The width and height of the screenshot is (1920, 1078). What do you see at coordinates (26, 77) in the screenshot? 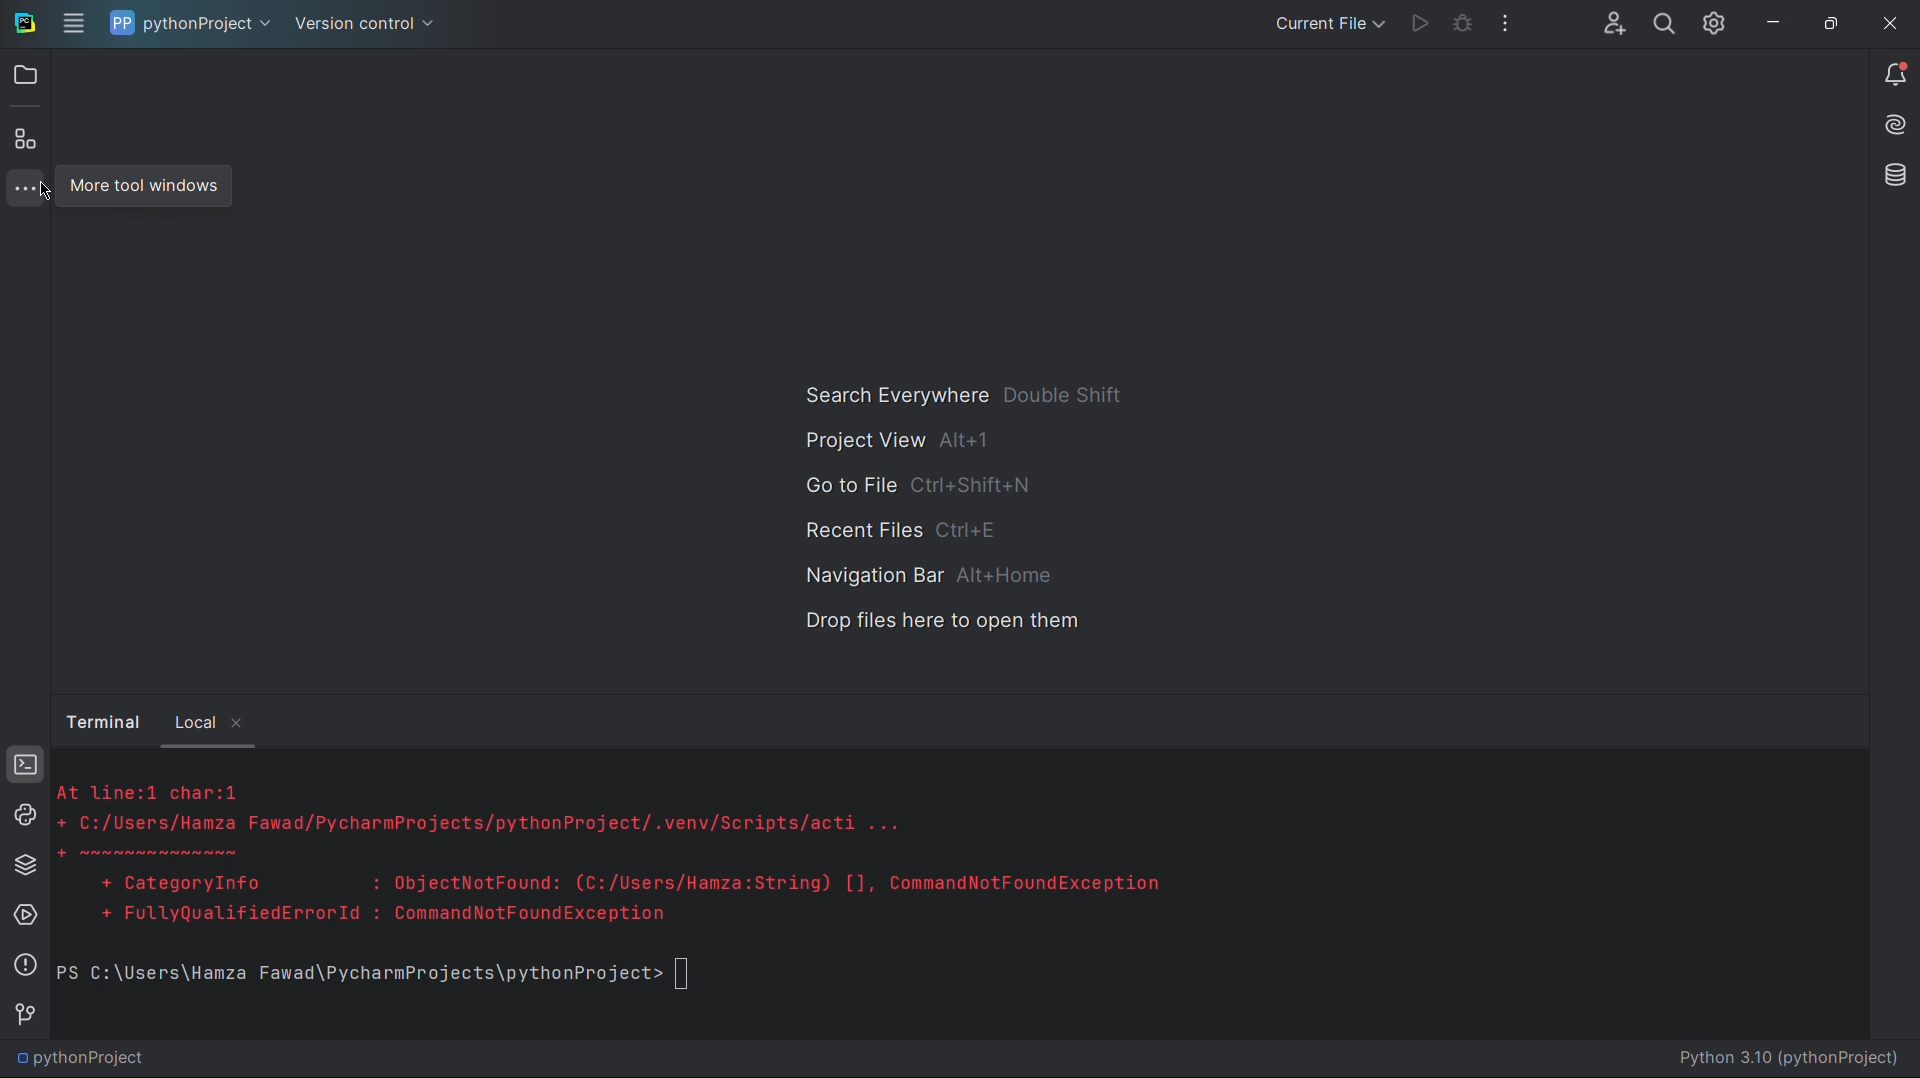
I see `Open` at bounding box center [26, 77].